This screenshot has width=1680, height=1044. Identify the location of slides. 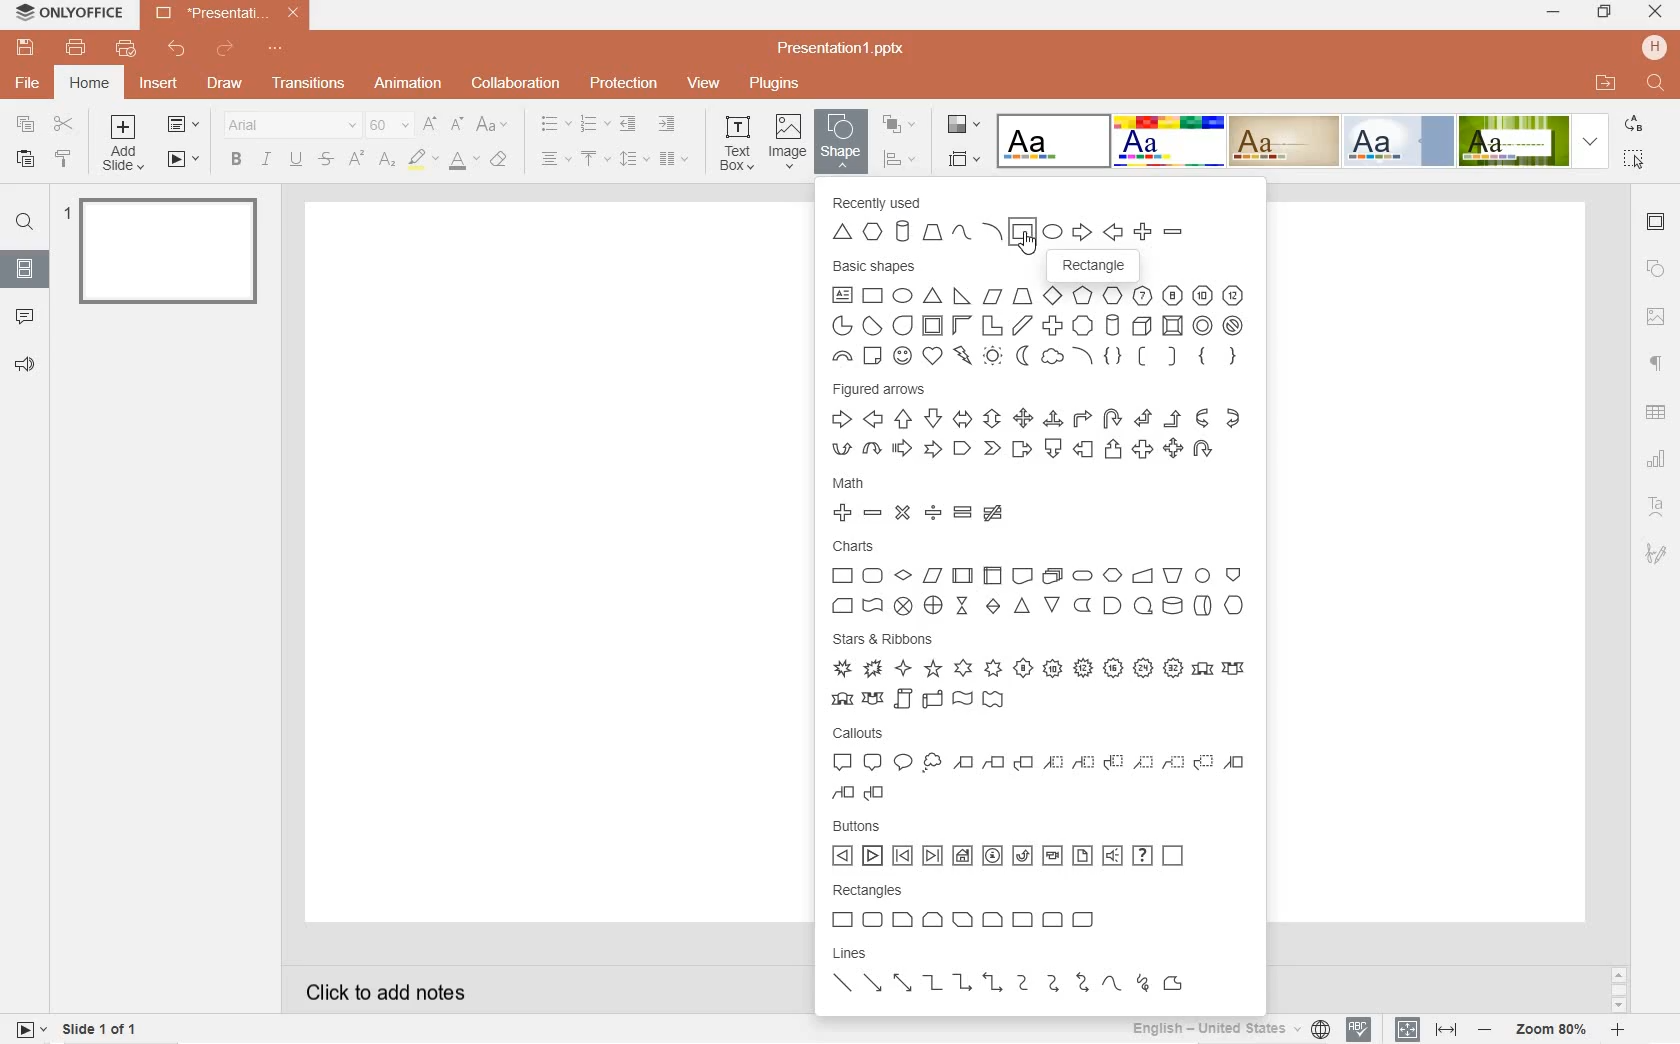
(24, 265).